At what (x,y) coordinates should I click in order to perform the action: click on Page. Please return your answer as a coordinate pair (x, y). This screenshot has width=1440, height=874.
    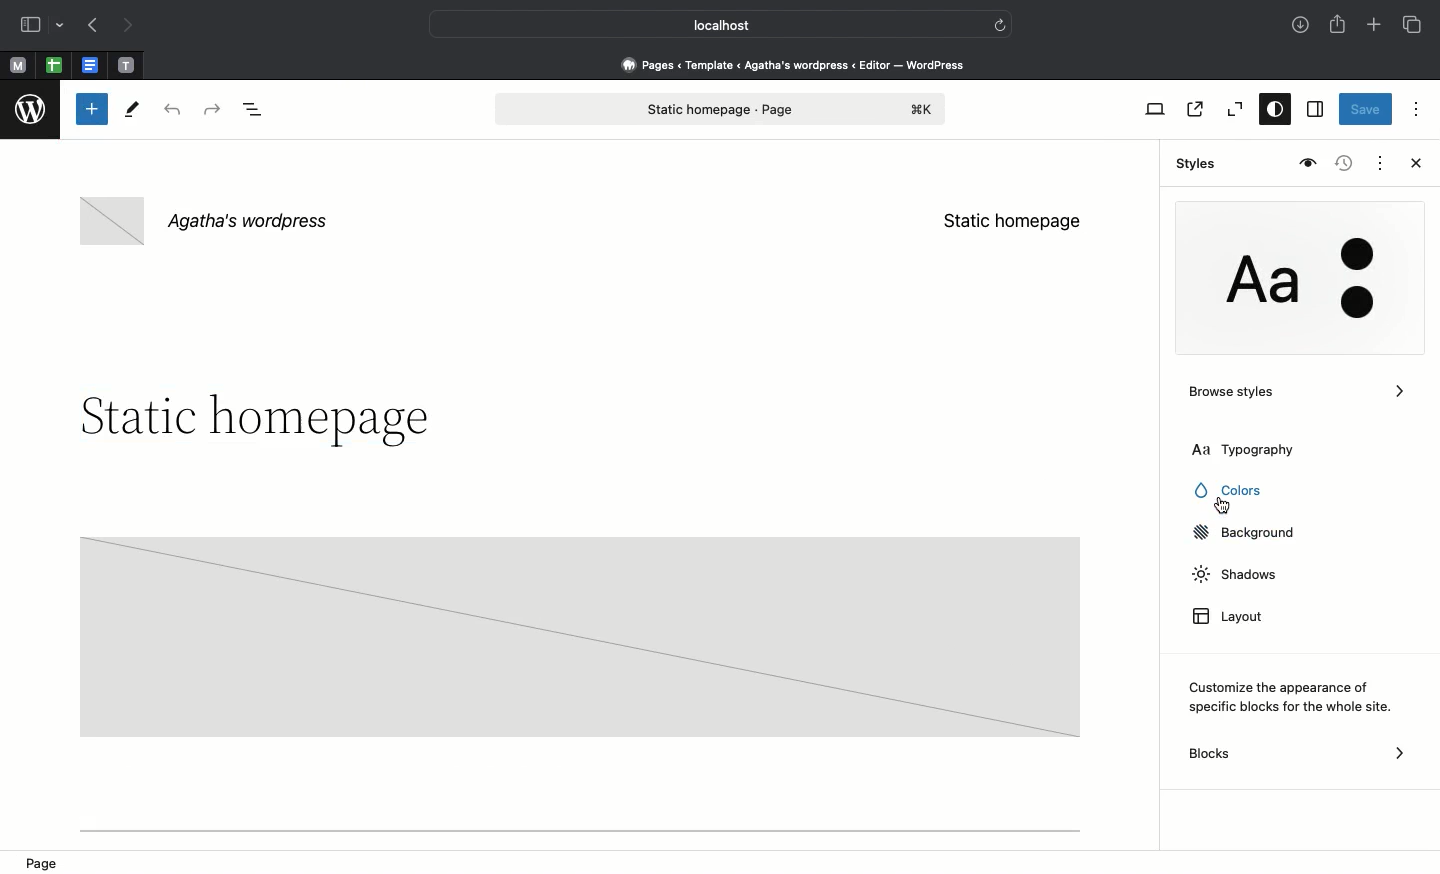
    Looking at the image, I should click on (48, 861).